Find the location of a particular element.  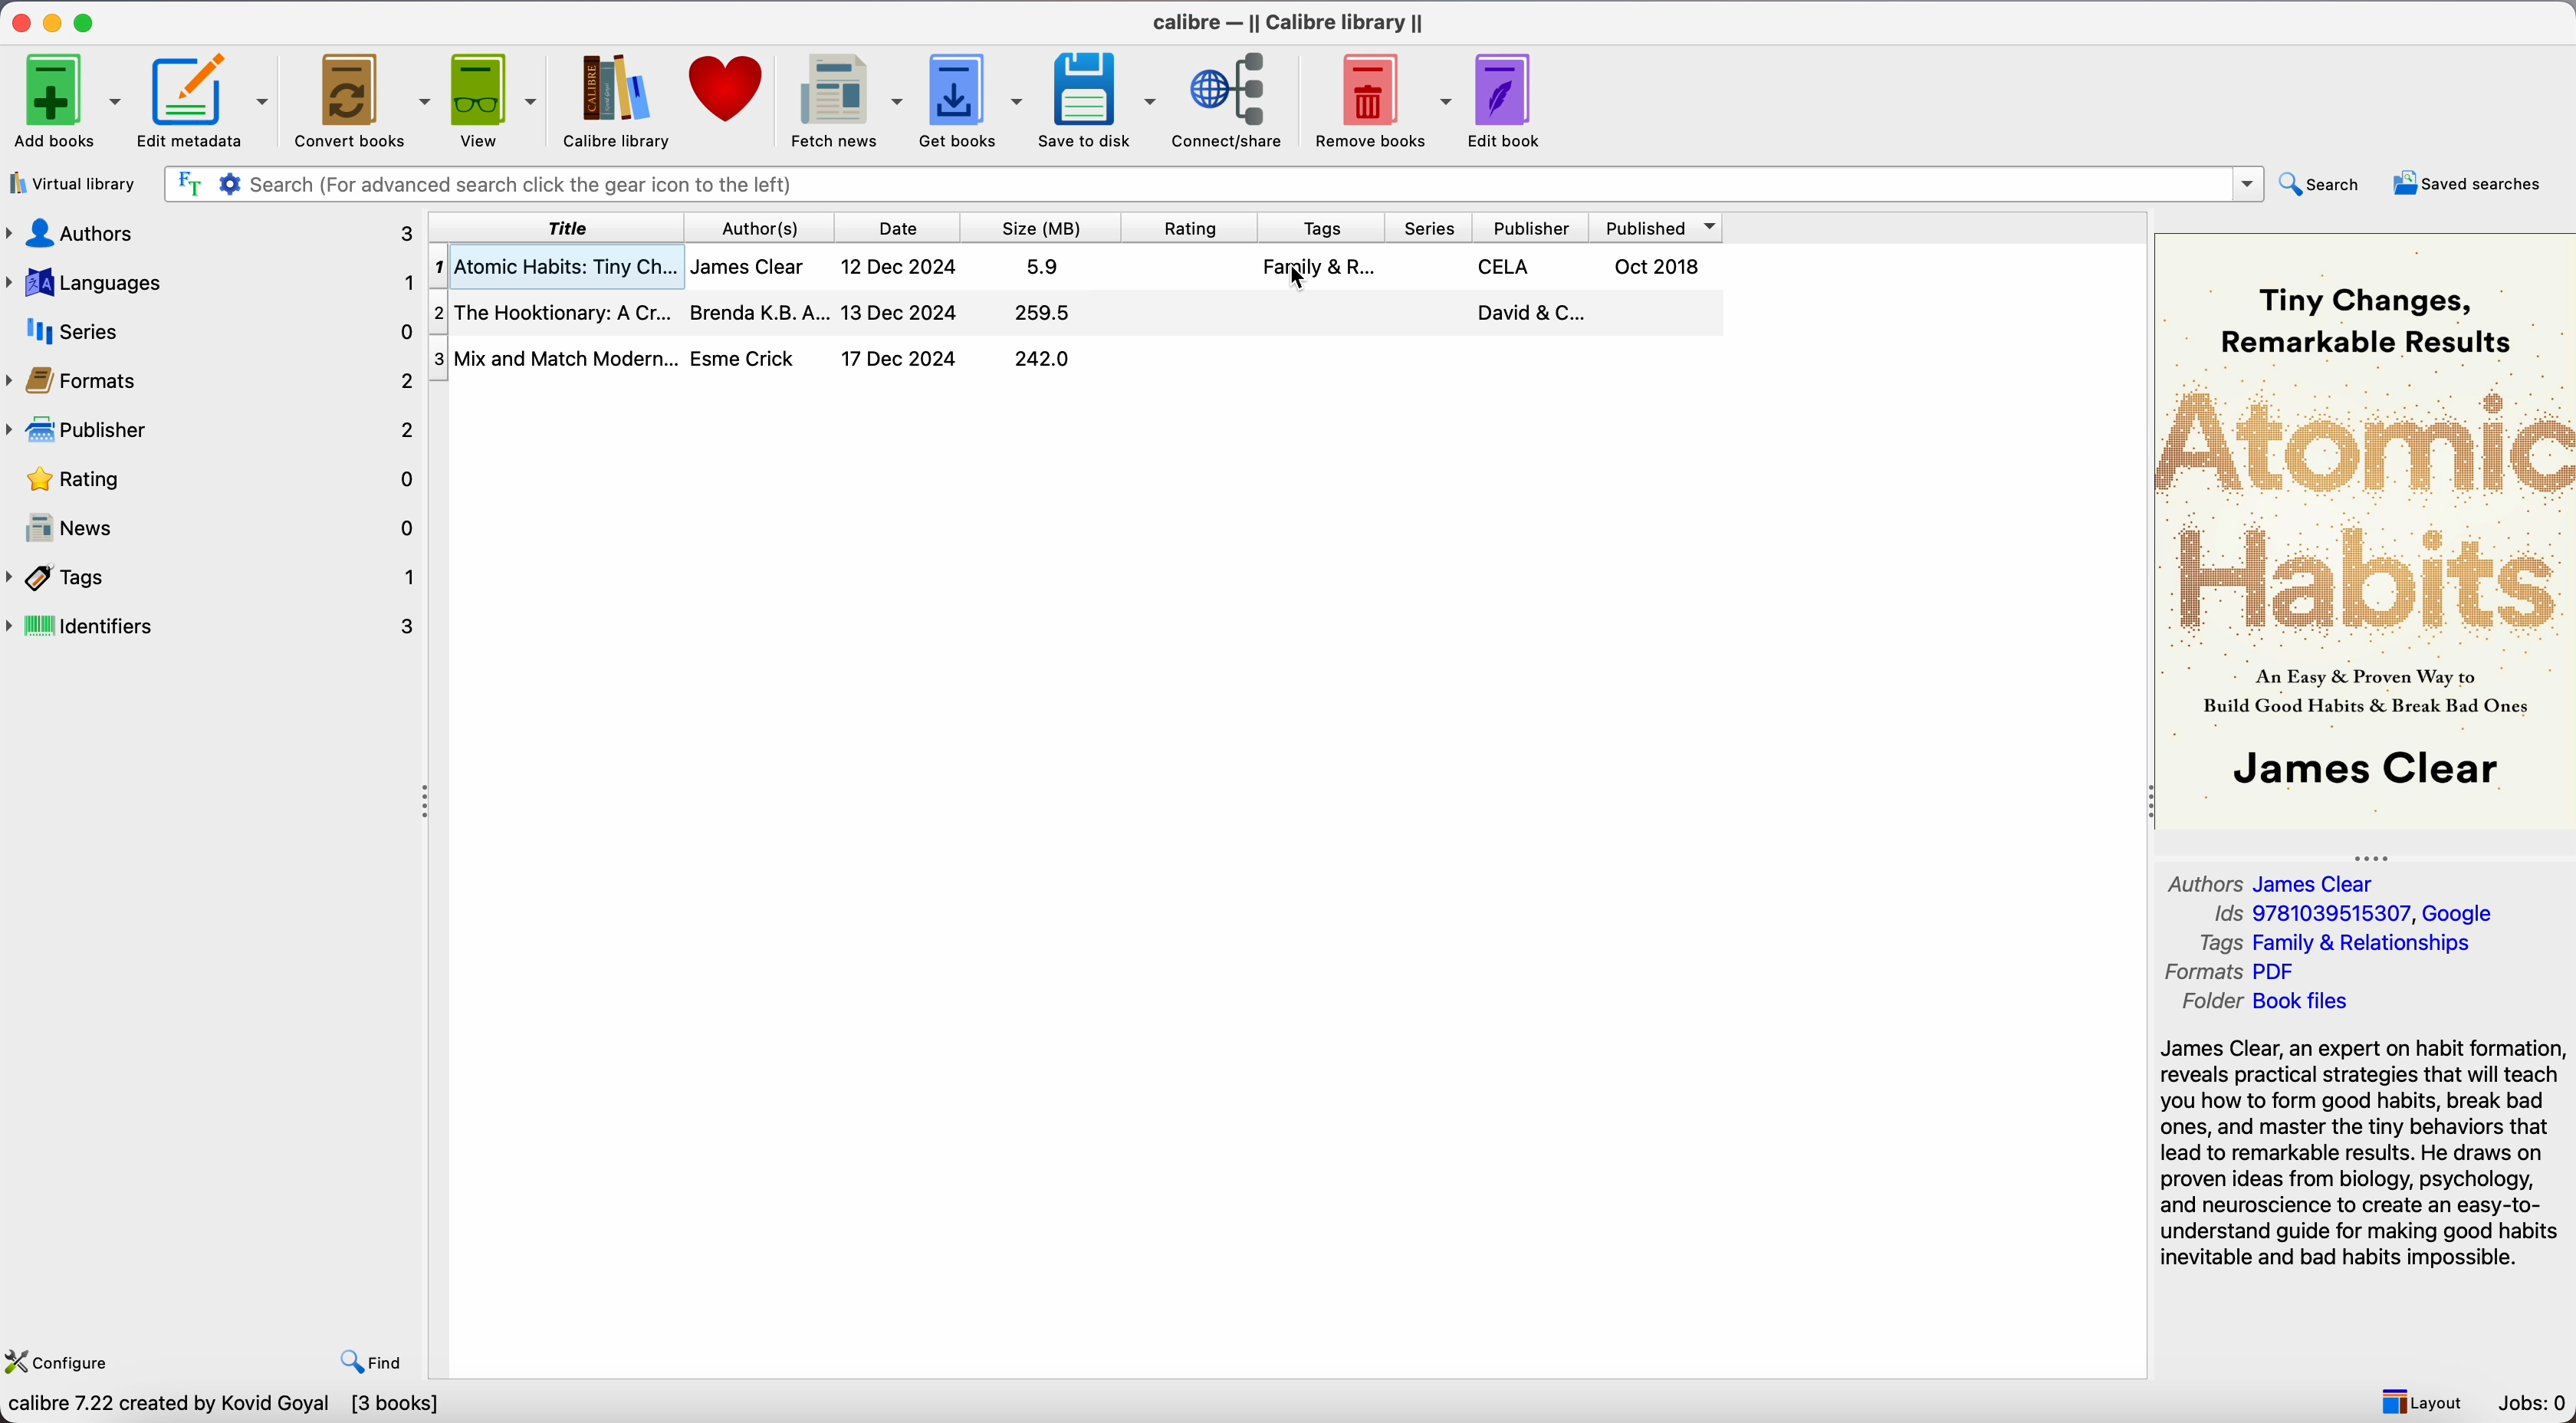

close program is located at coordinates (21, 21).